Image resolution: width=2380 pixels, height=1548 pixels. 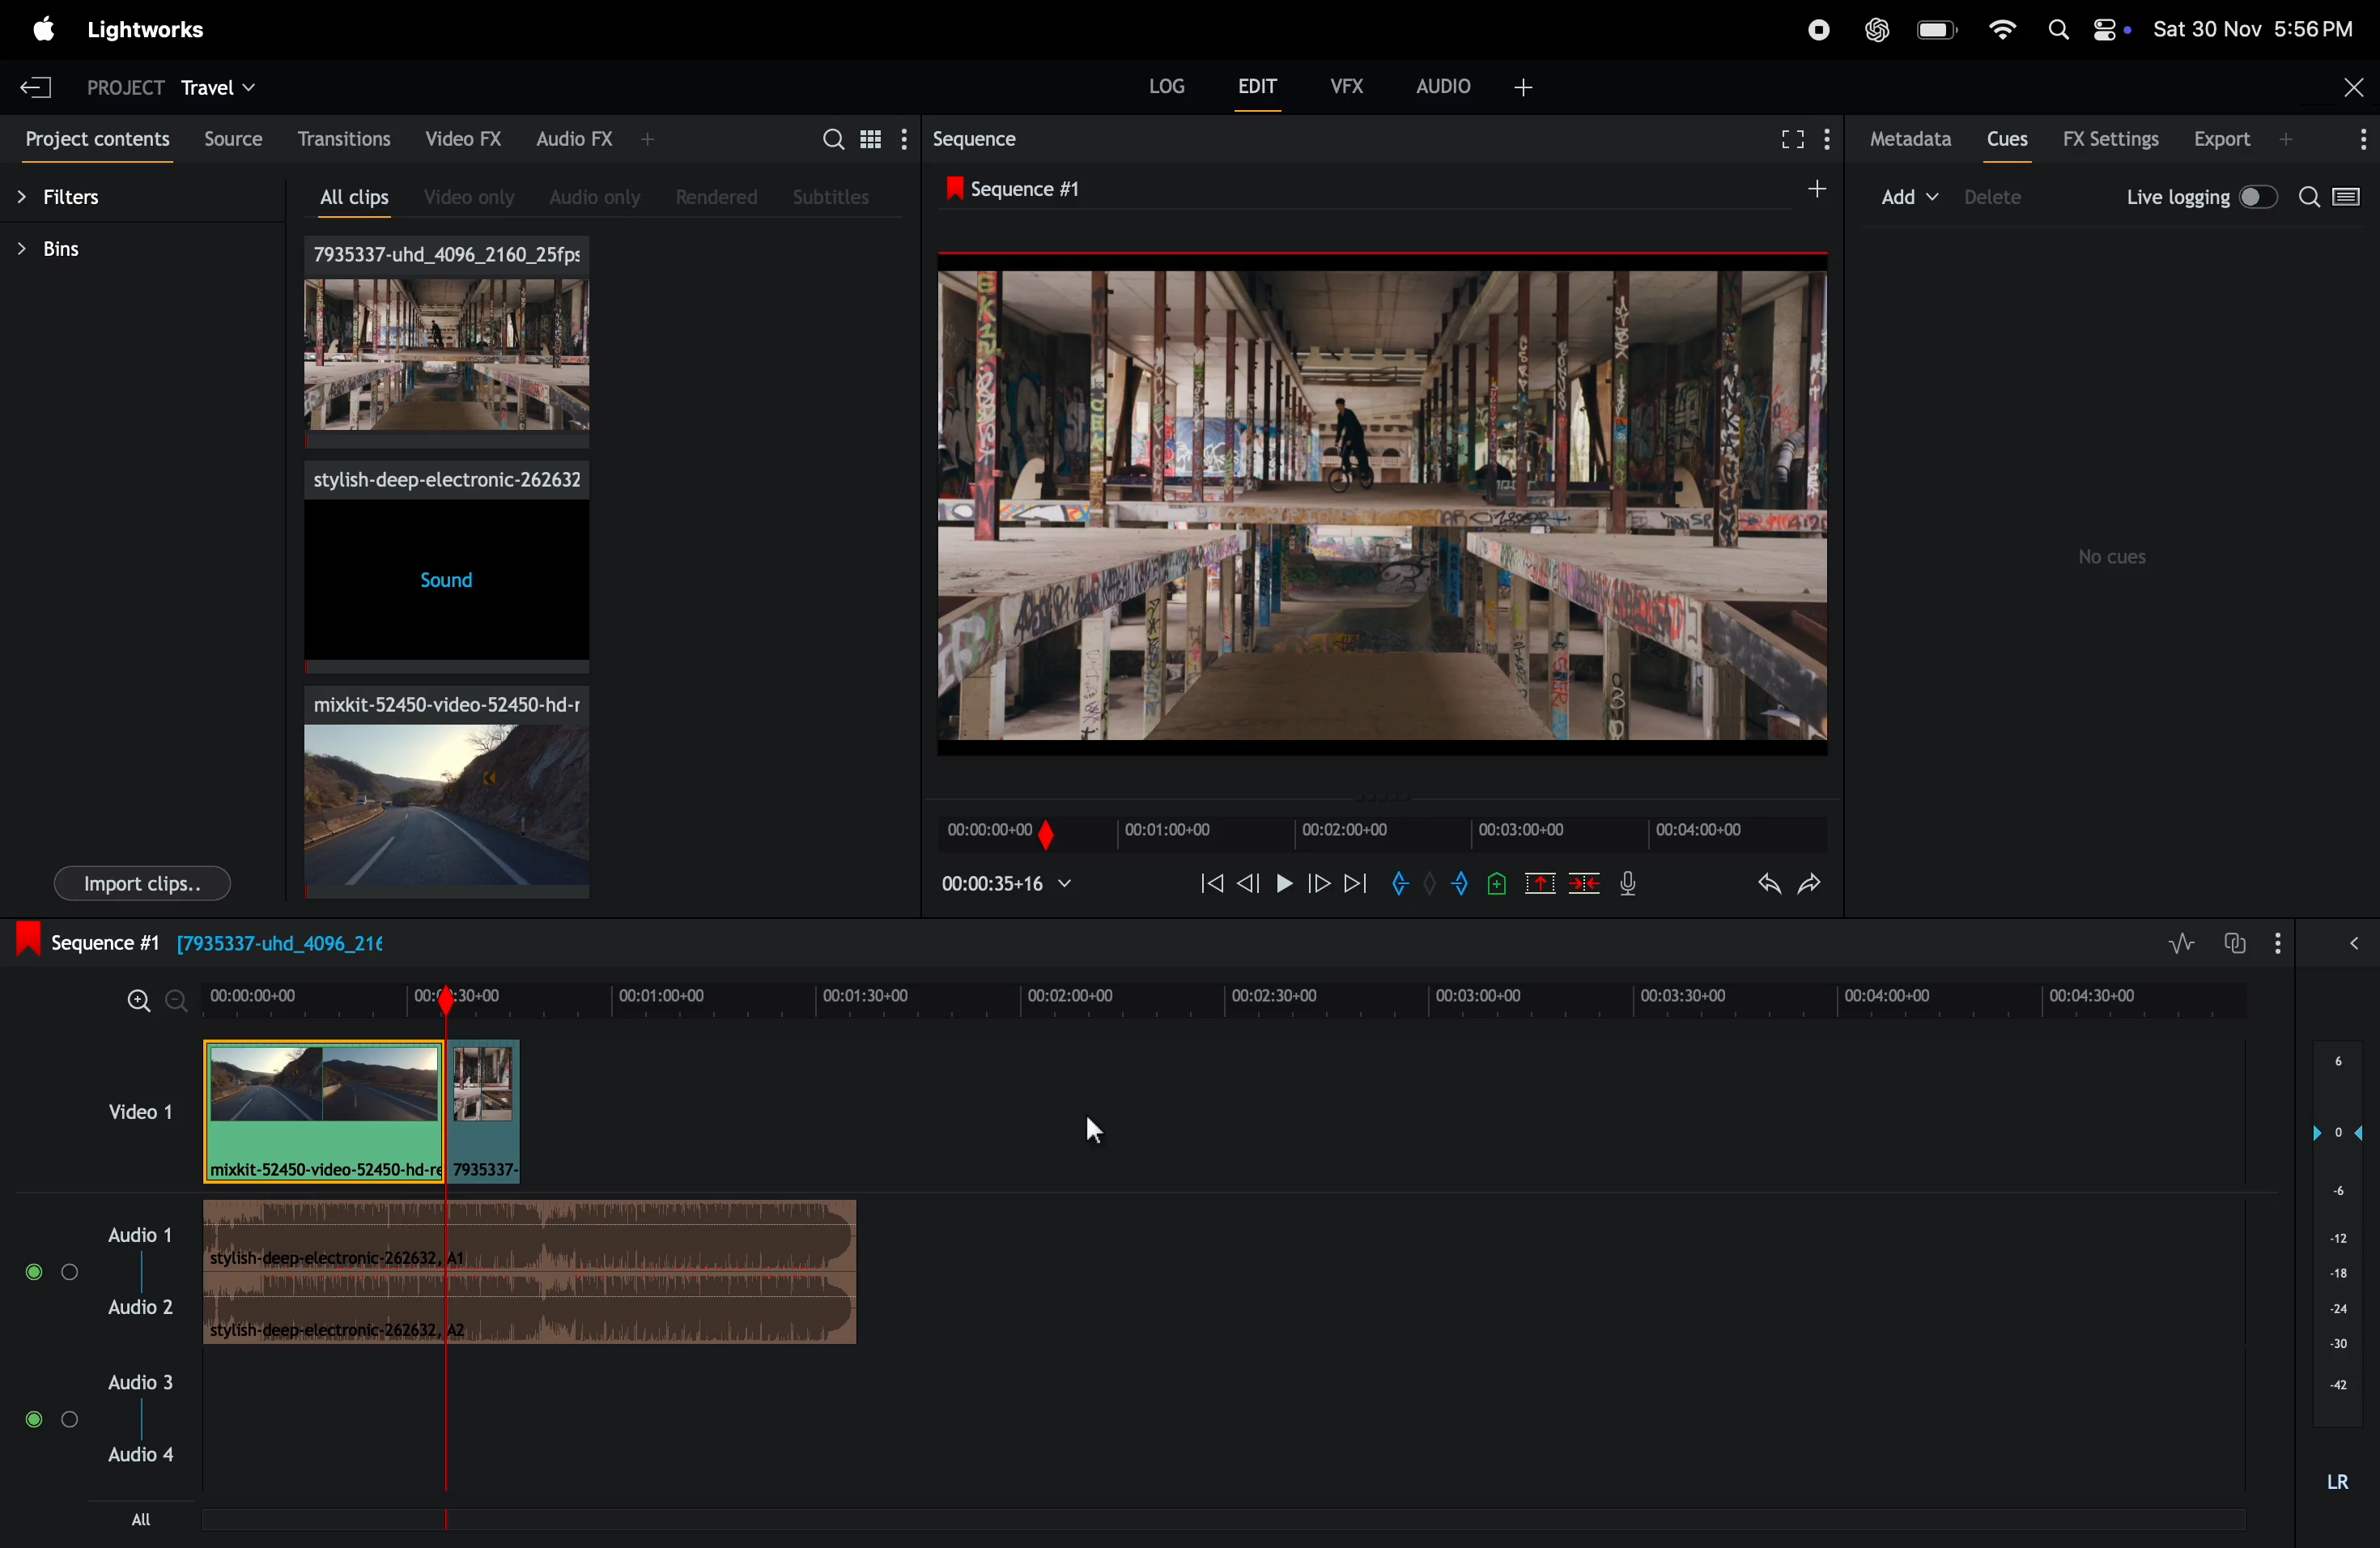 I want to click on audio only, so click(x=587, y=194).